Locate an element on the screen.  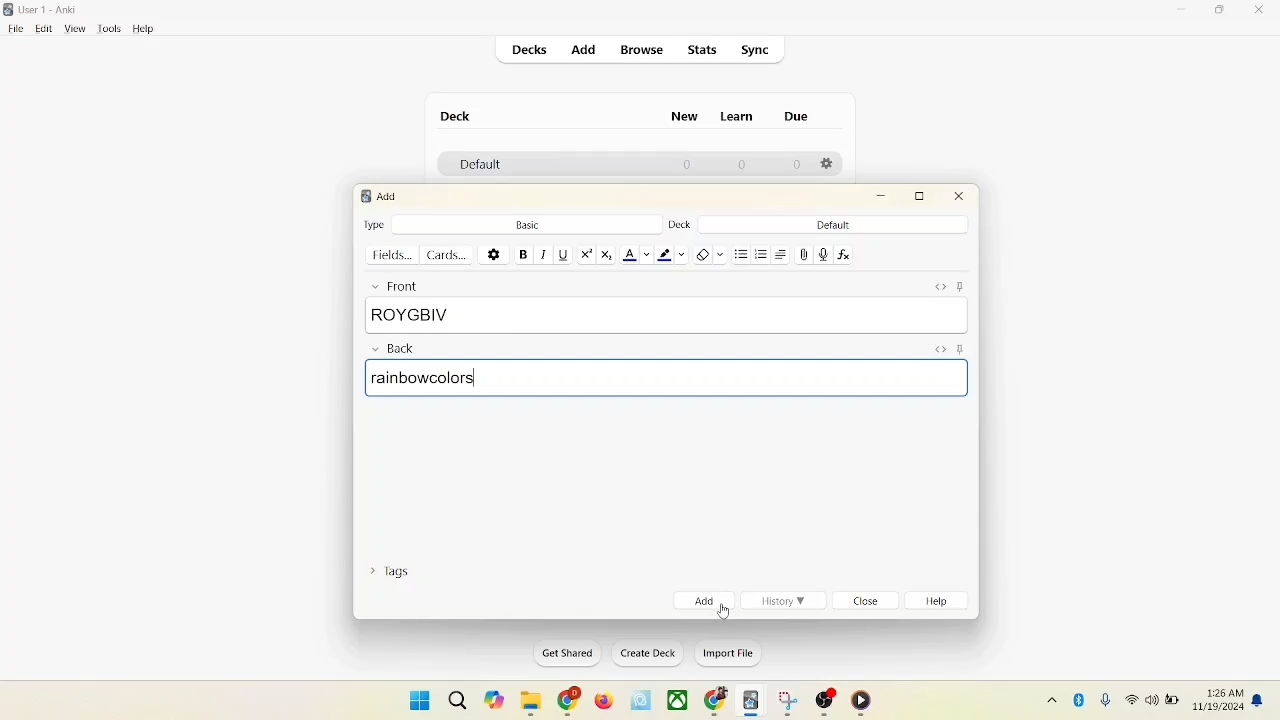
default is located at coordinates (475, 166).